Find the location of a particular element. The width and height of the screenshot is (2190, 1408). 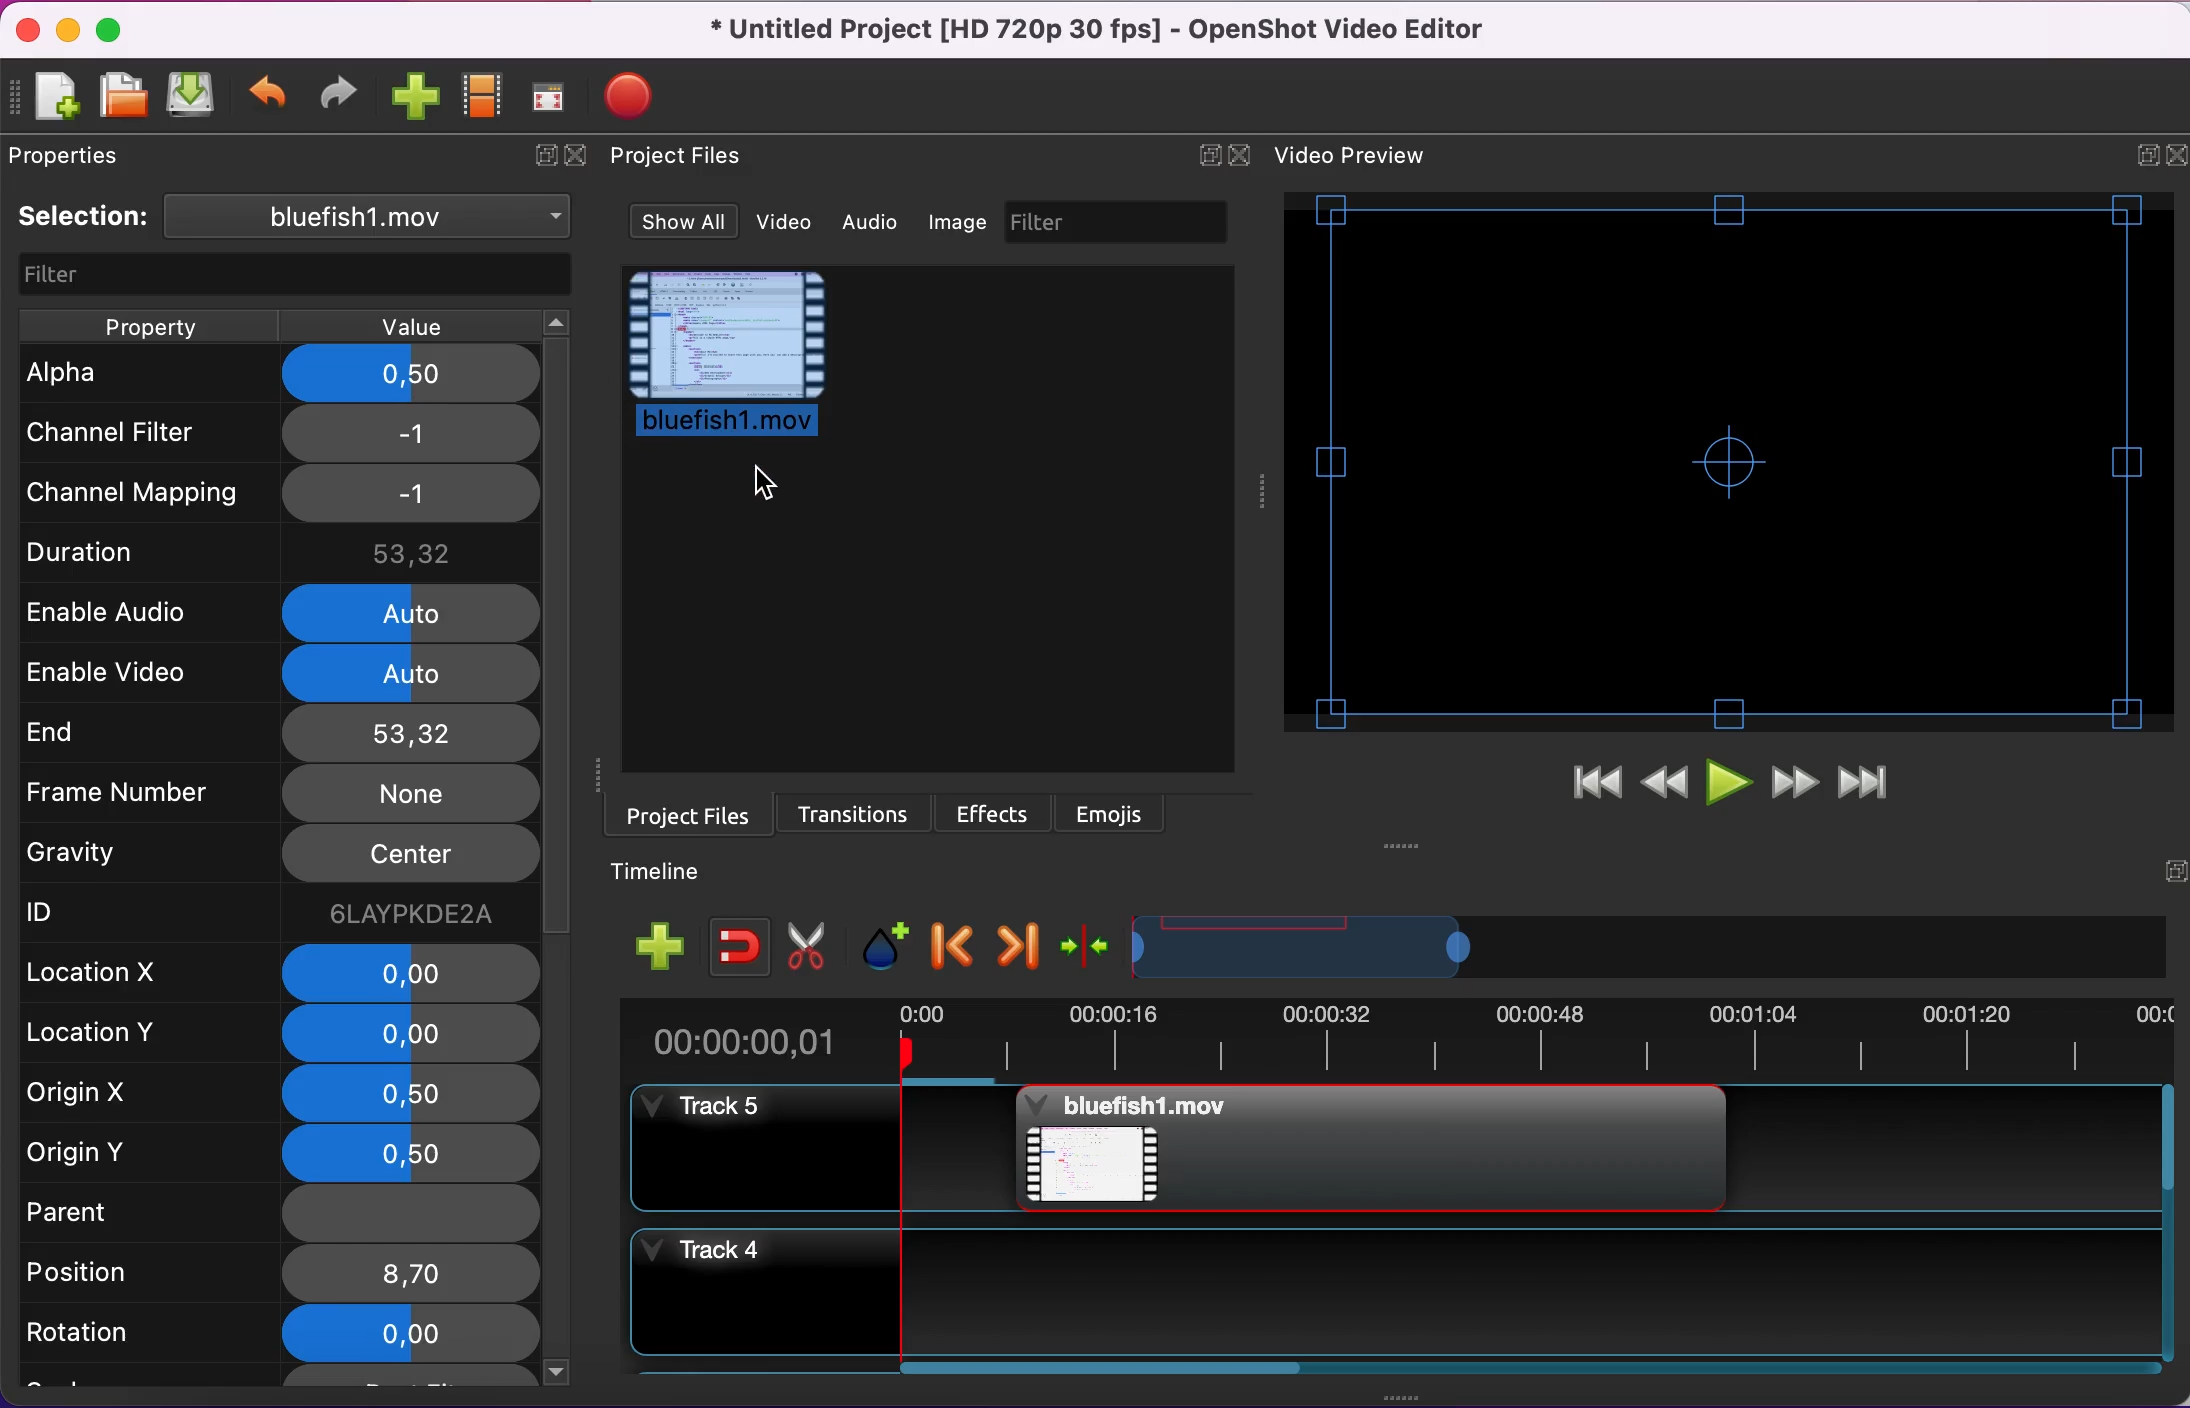

emojis is located at coordinates (1113, 811).